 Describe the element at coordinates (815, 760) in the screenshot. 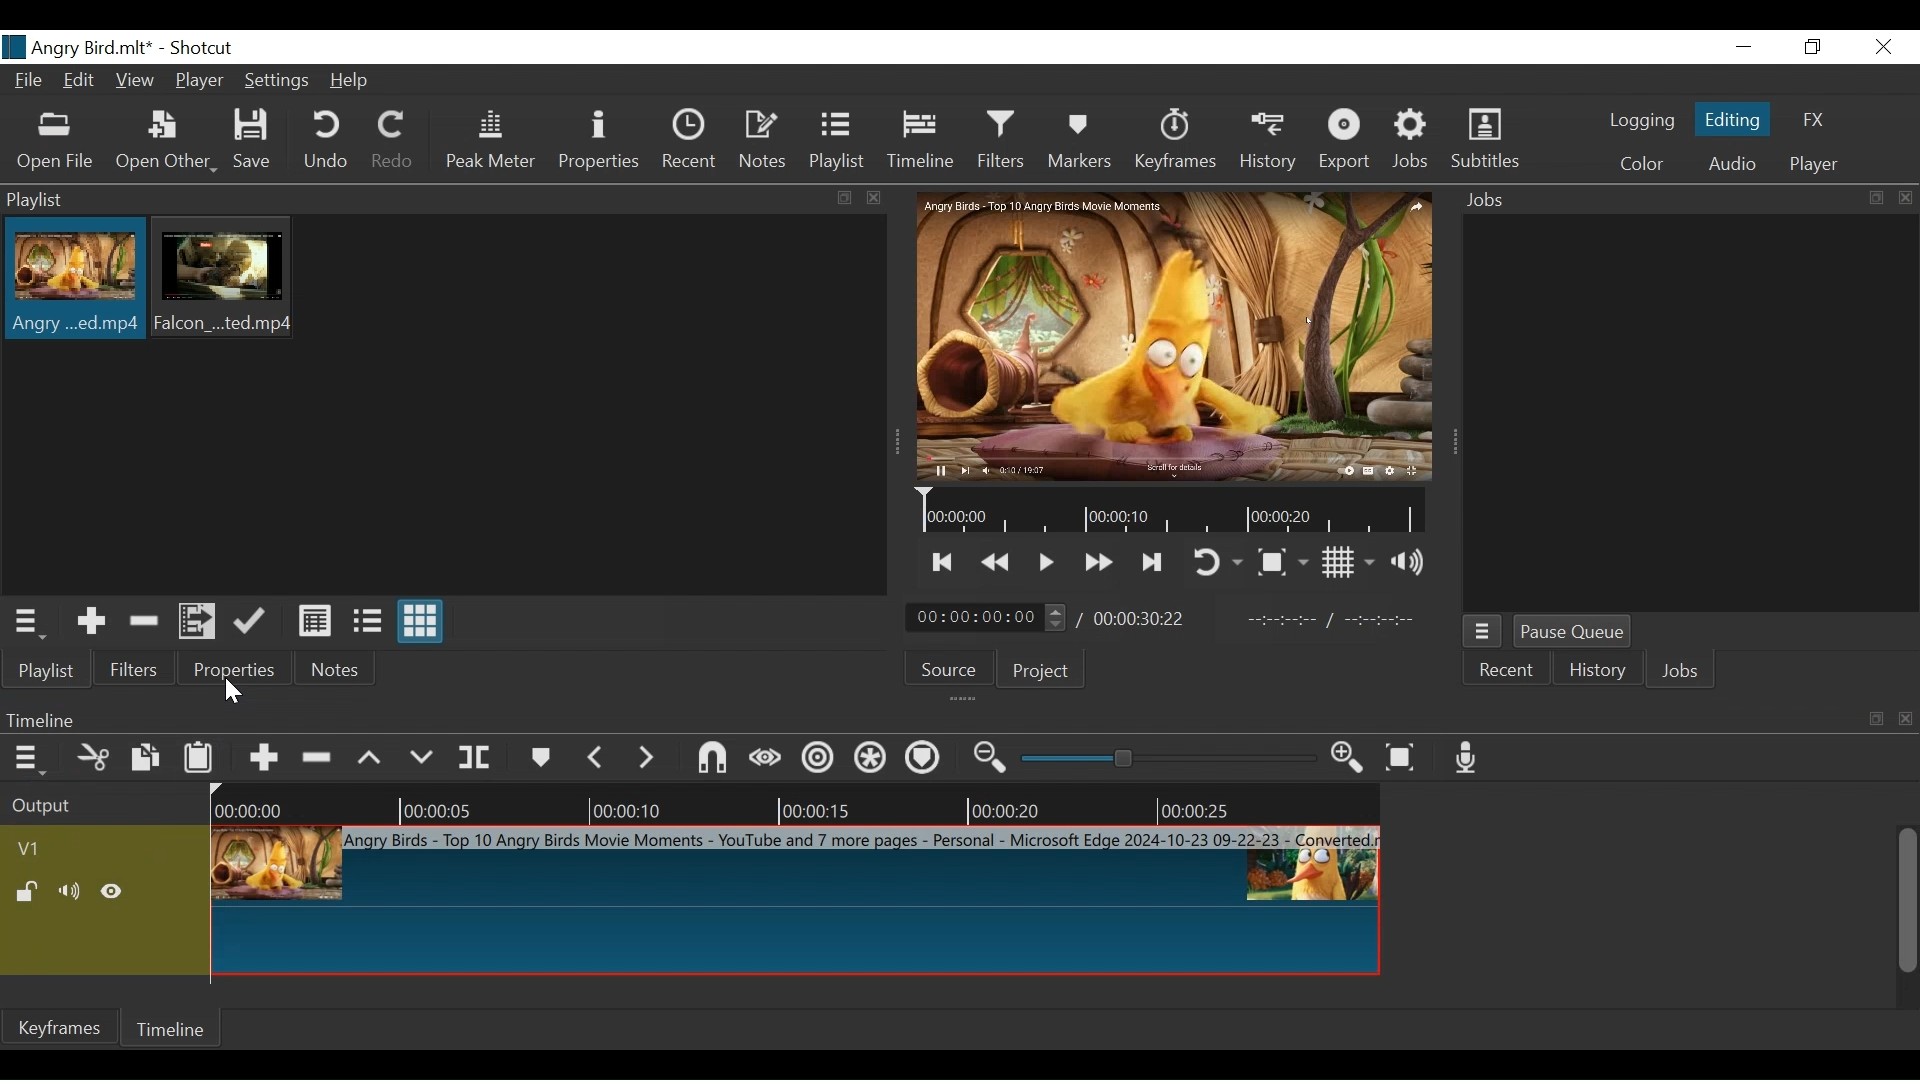

I see `Ripple` at that location.